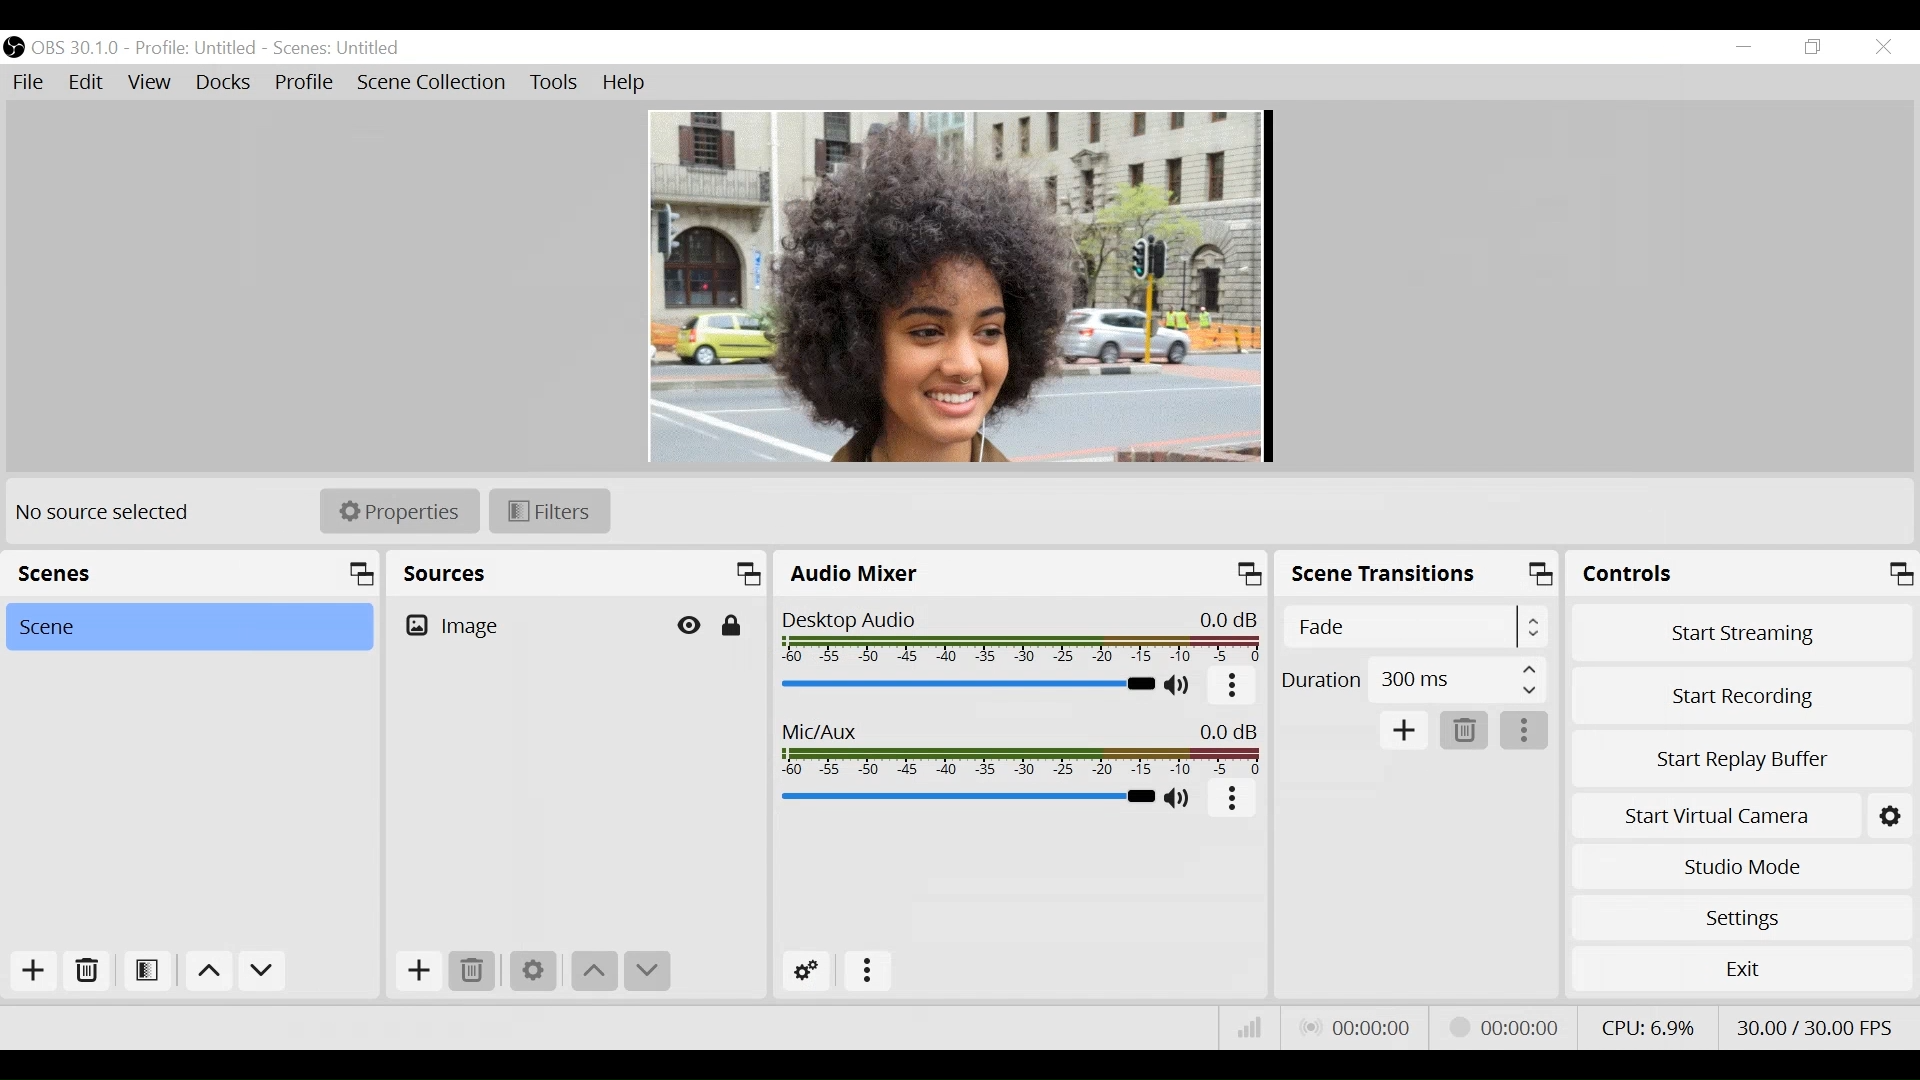 The image size is (1920, 1080). Describe the element at coordinates (37, 971) in the screenshot. I see `Add` at that location.